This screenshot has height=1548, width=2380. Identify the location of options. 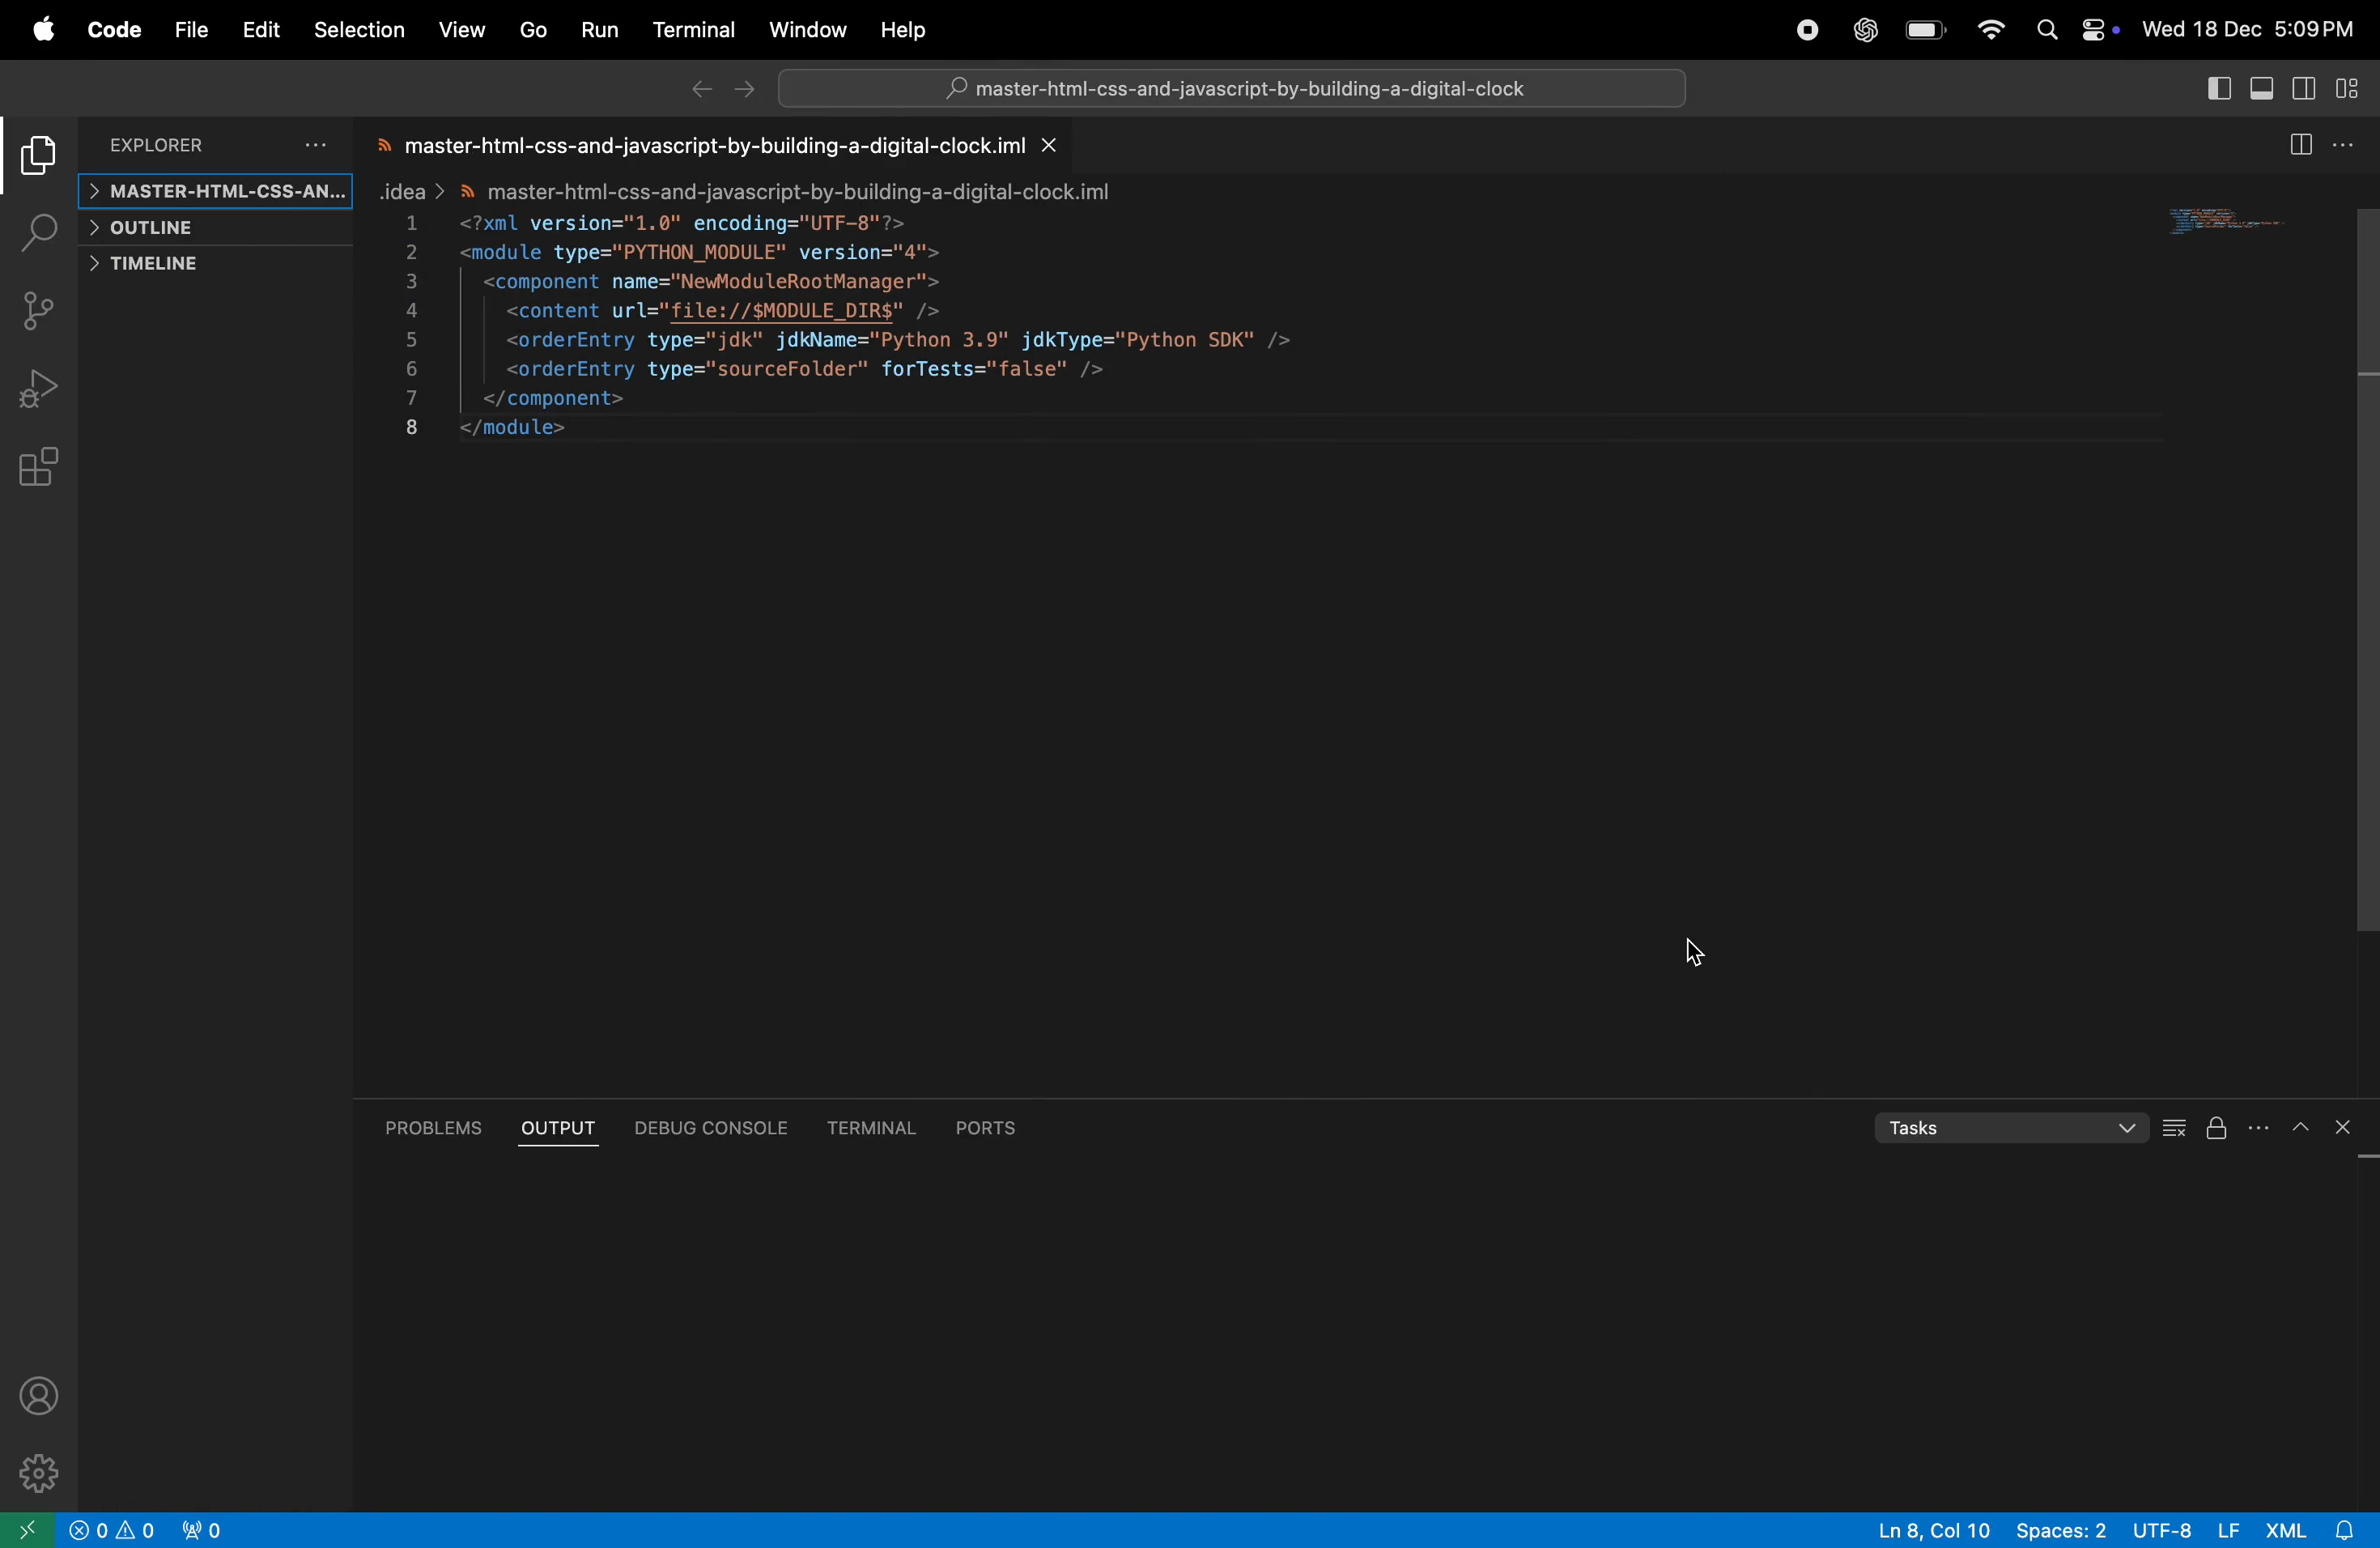
(315, 145).